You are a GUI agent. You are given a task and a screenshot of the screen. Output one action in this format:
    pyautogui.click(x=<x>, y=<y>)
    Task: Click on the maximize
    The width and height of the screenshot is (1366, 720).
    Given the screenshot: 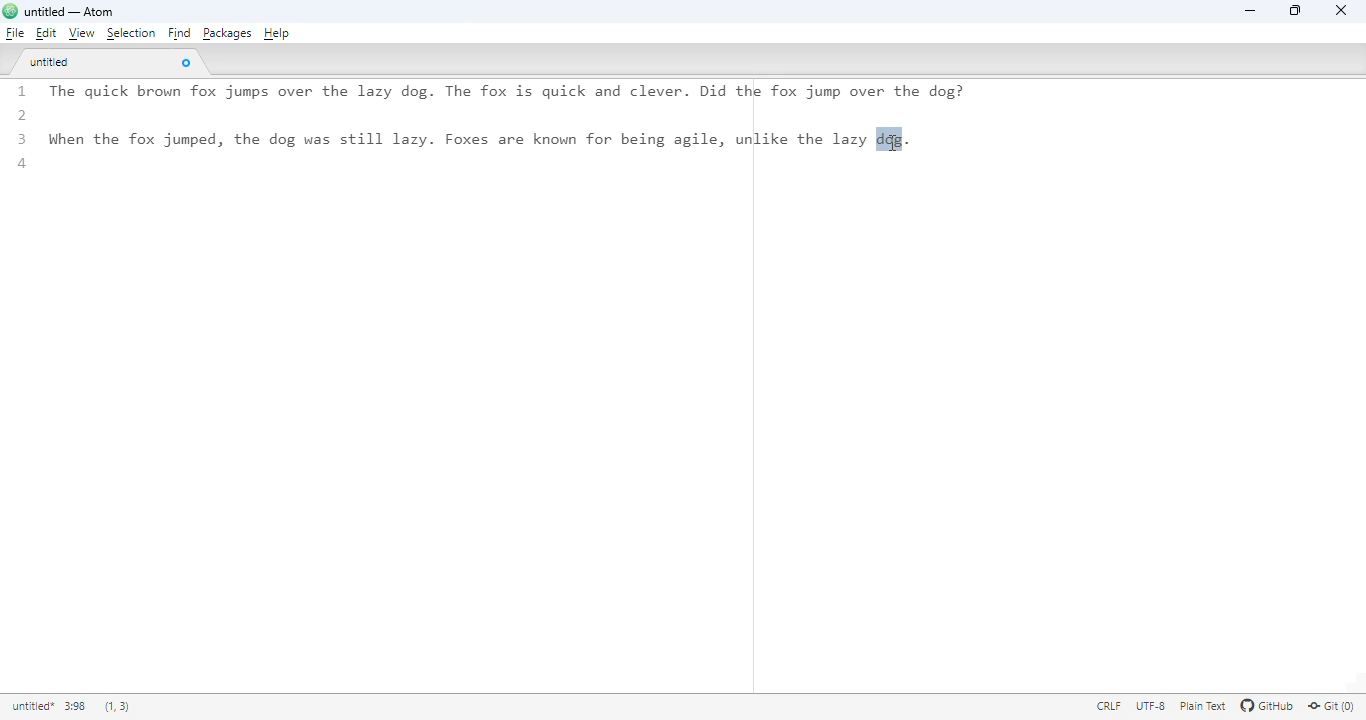 What is the action you would take?
    pyautogui.click(x=1295, y=11)
    